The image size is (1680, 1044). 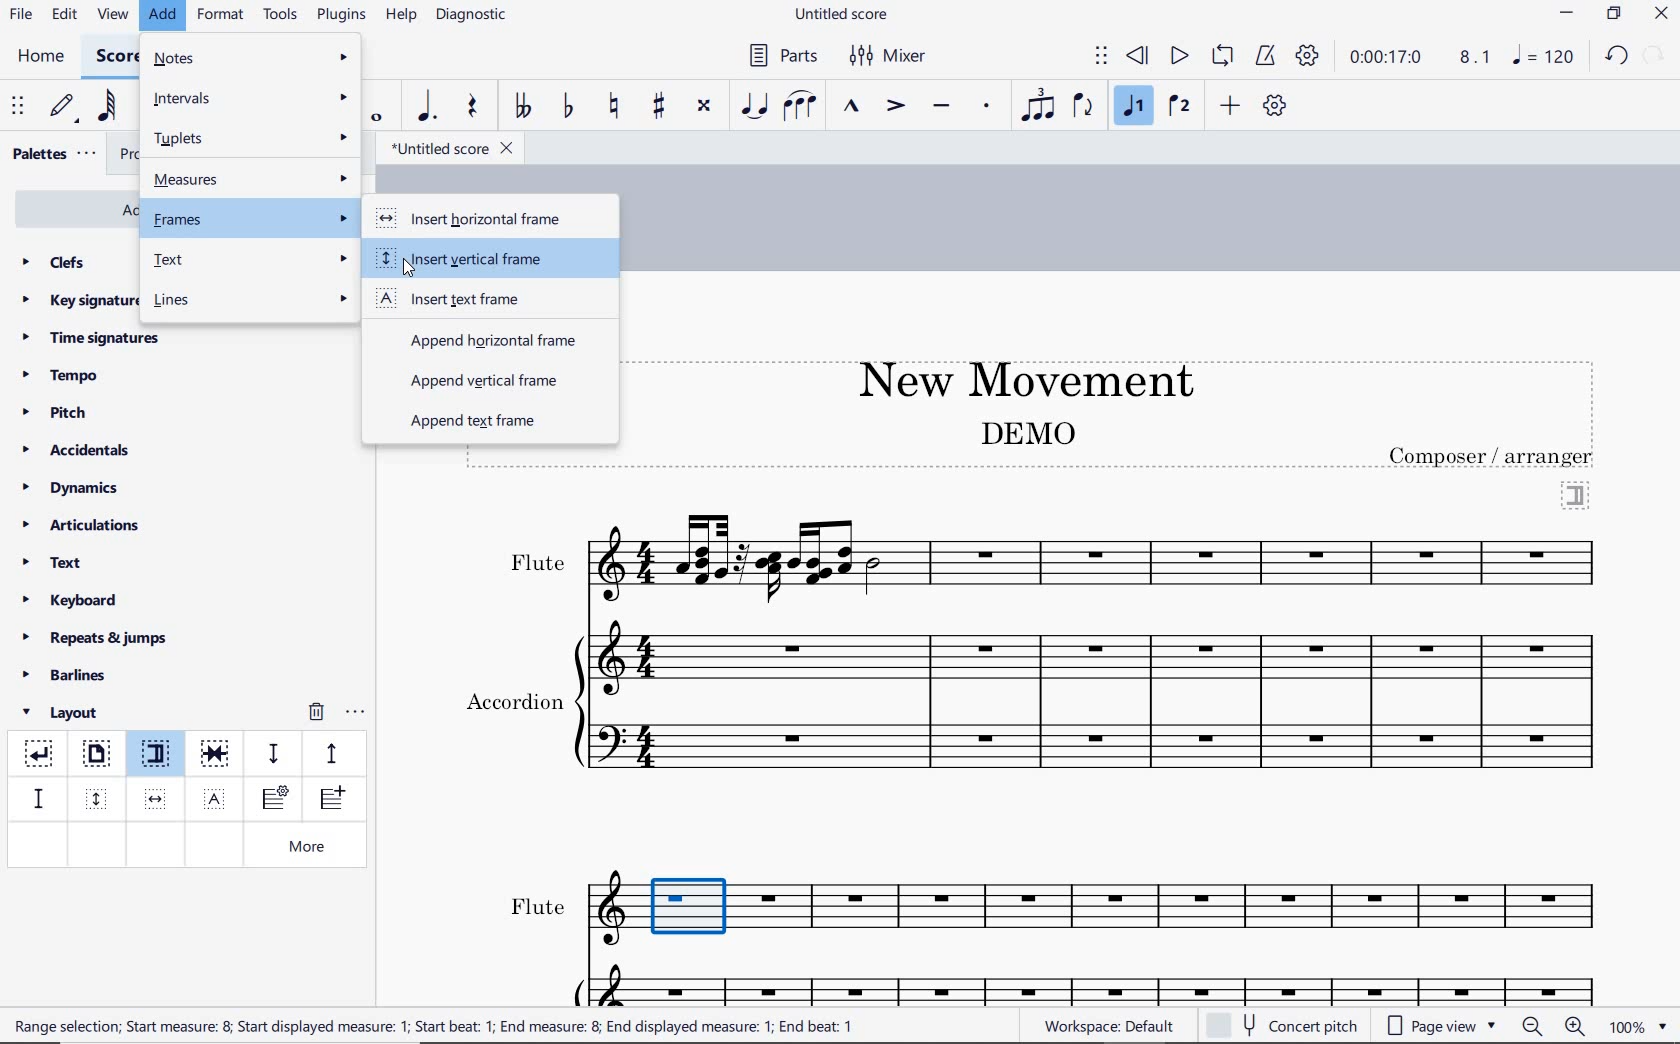 I want to click on insert vertical frame, so click(x=477, y=260).